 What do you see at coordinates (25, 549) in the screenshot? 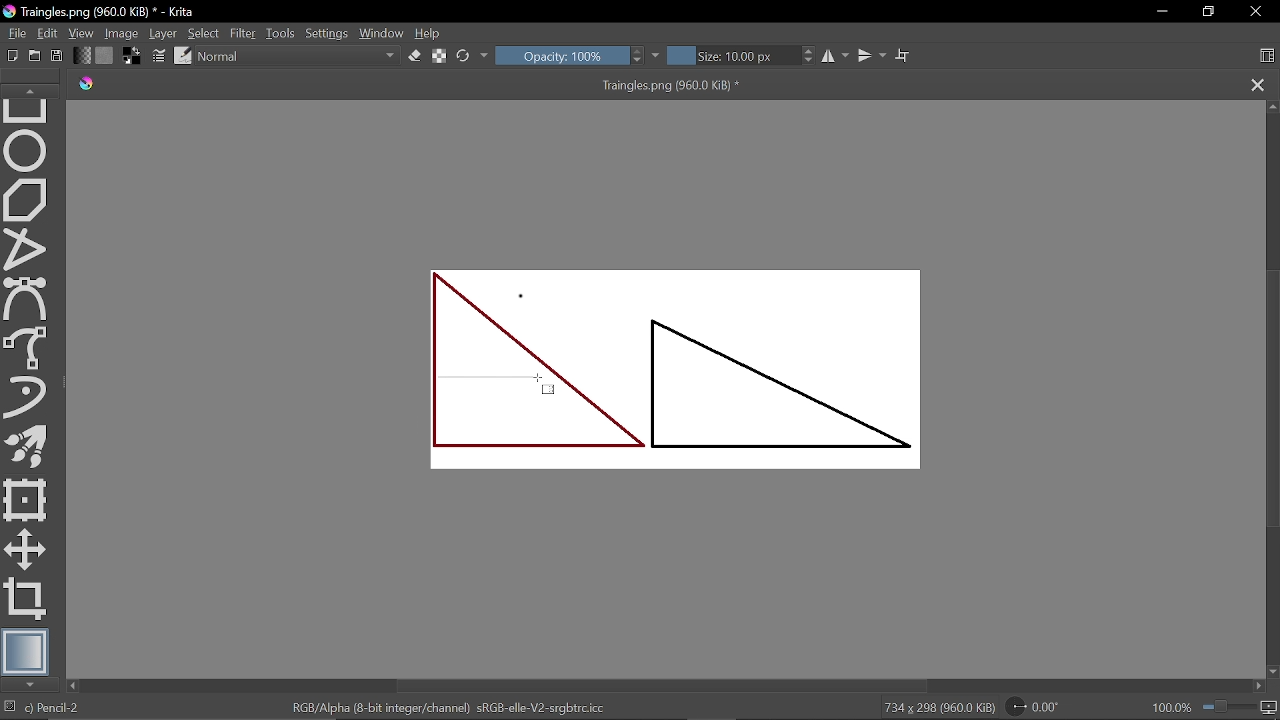
I see `Move tool` at bounding box center [25, 549].